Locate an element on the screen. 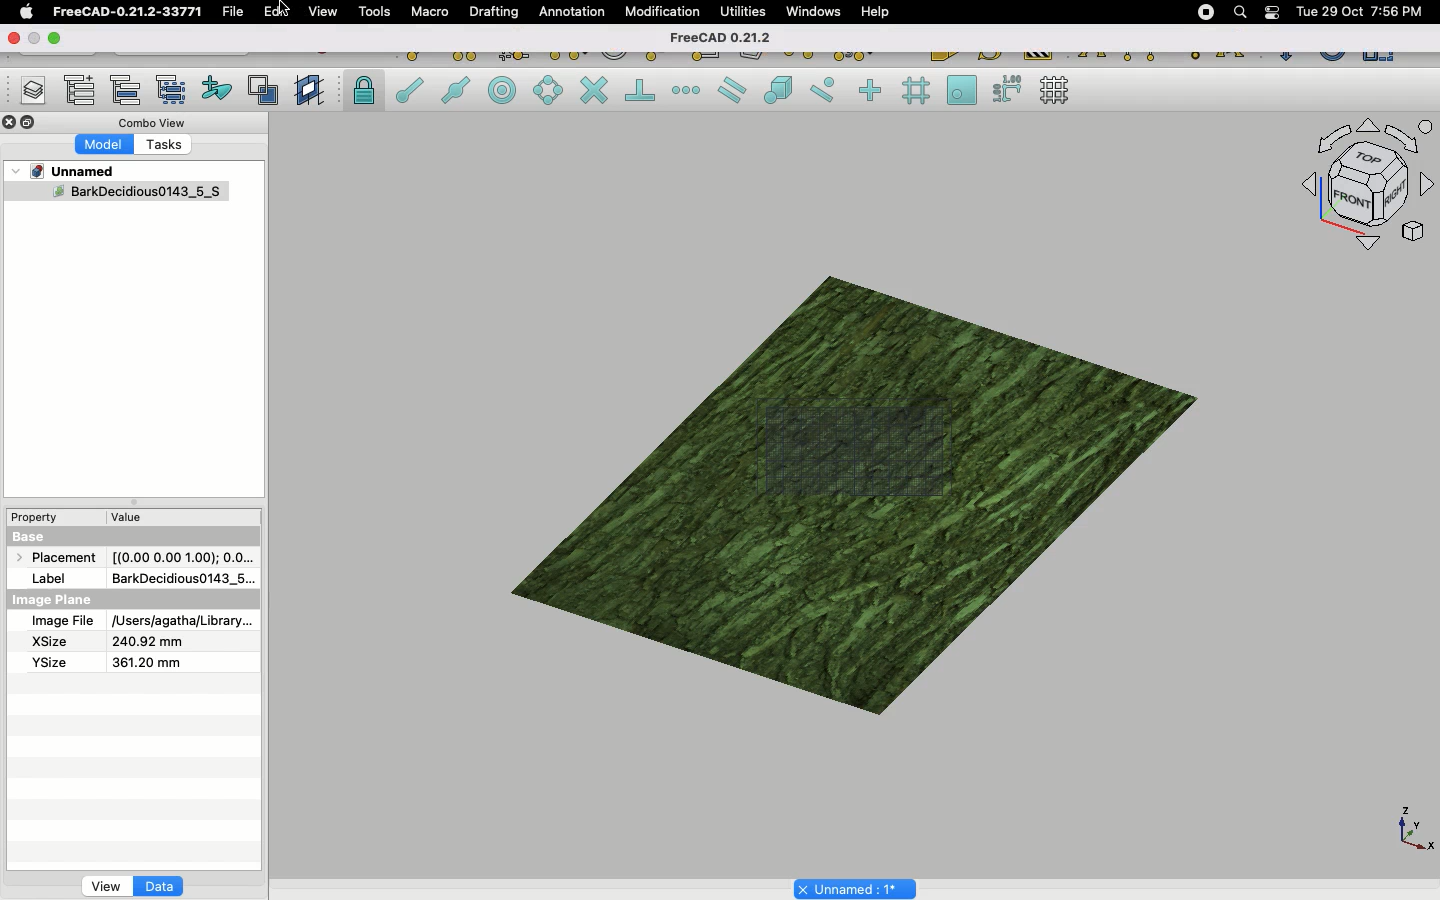 The width and height of the screenshot is (1440, 900). Data is located at coordinates (159, 886).